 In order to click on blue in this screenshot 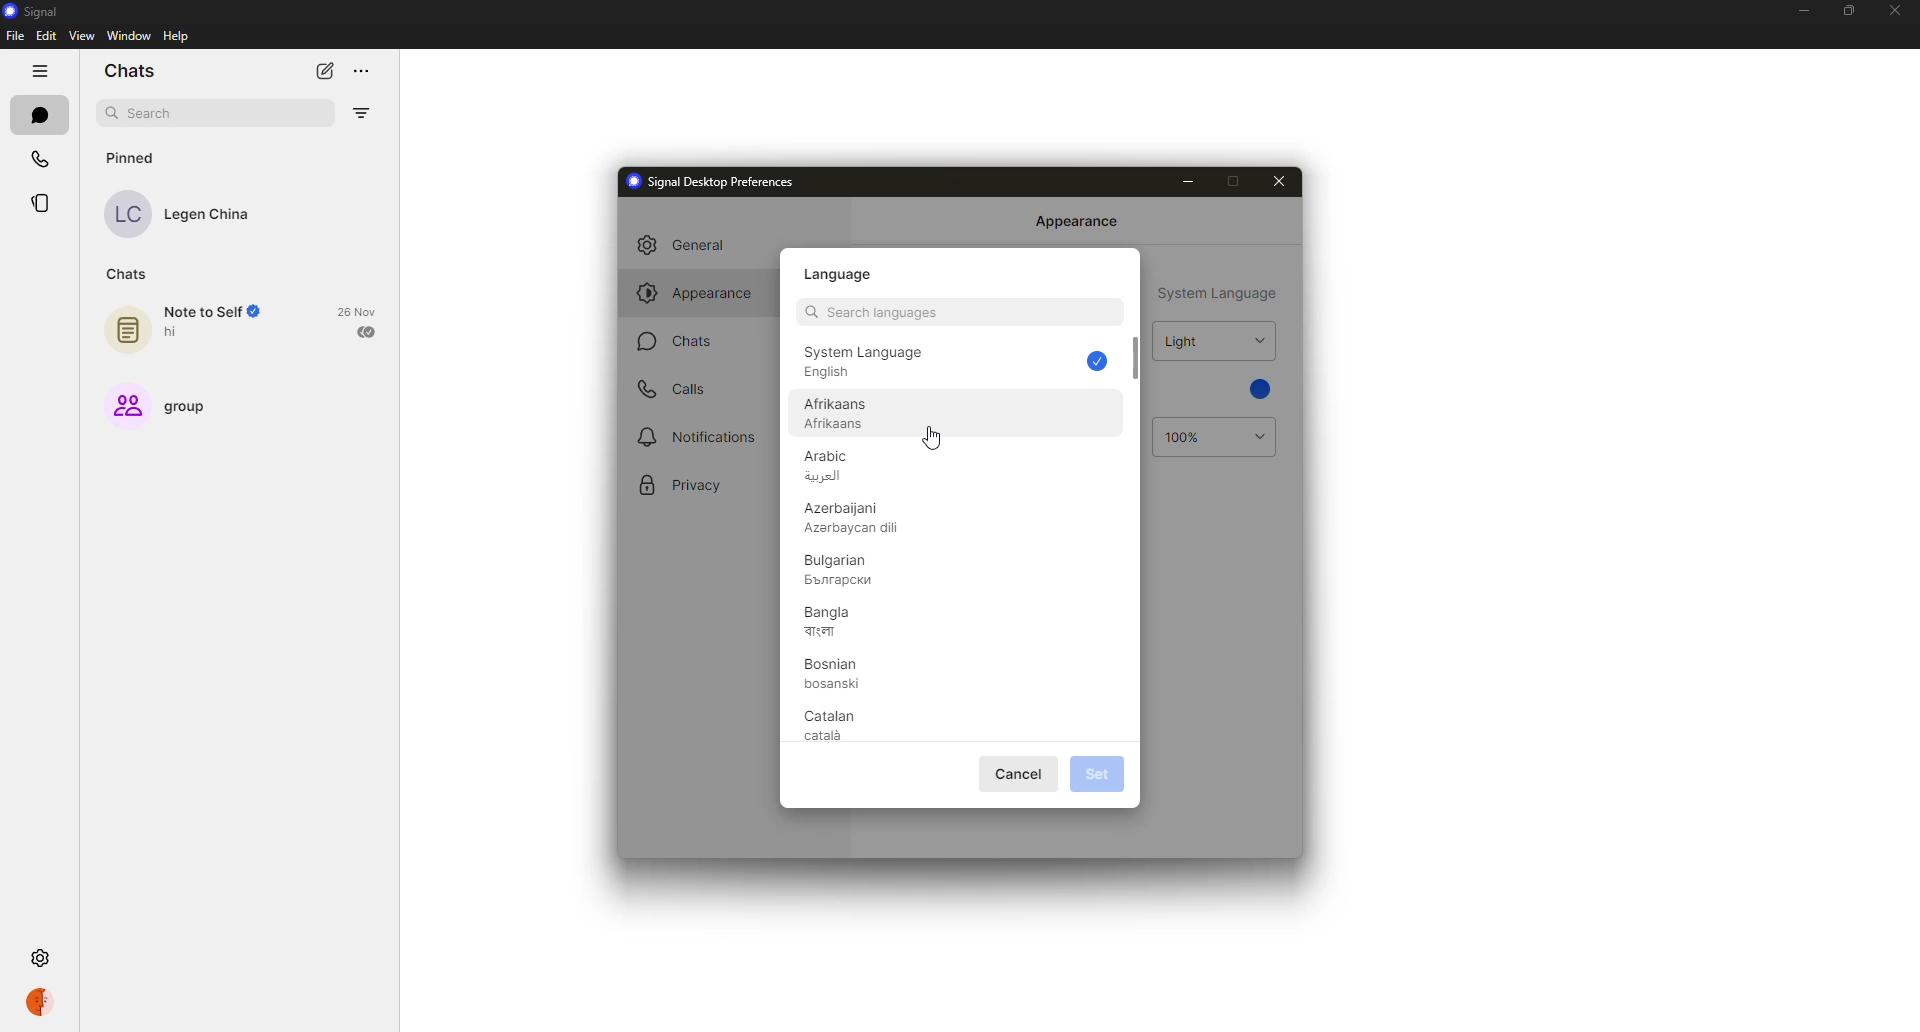, I will do `click(1259, 388)`.